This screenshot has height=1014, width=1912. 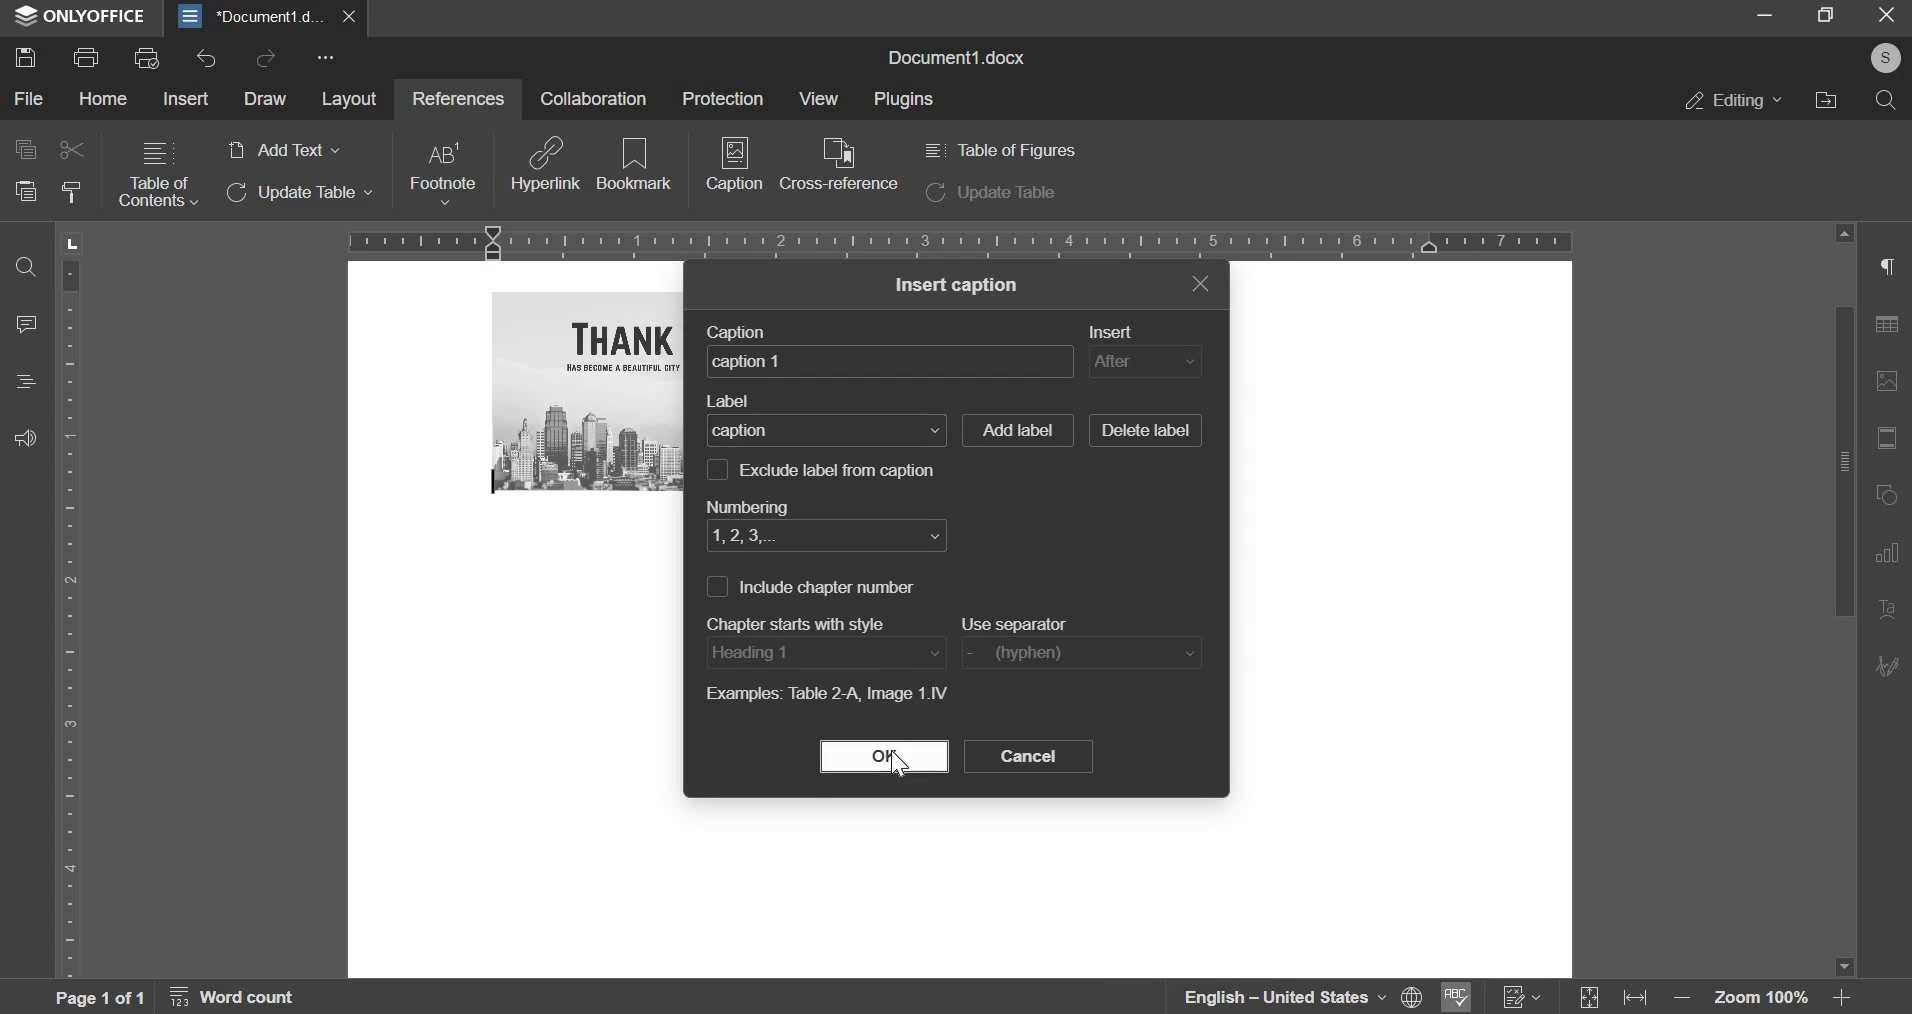 What do you see at coordinates (1145, 431) in the screenshot?
I see `delete label` at bounding box center [1145, 431].